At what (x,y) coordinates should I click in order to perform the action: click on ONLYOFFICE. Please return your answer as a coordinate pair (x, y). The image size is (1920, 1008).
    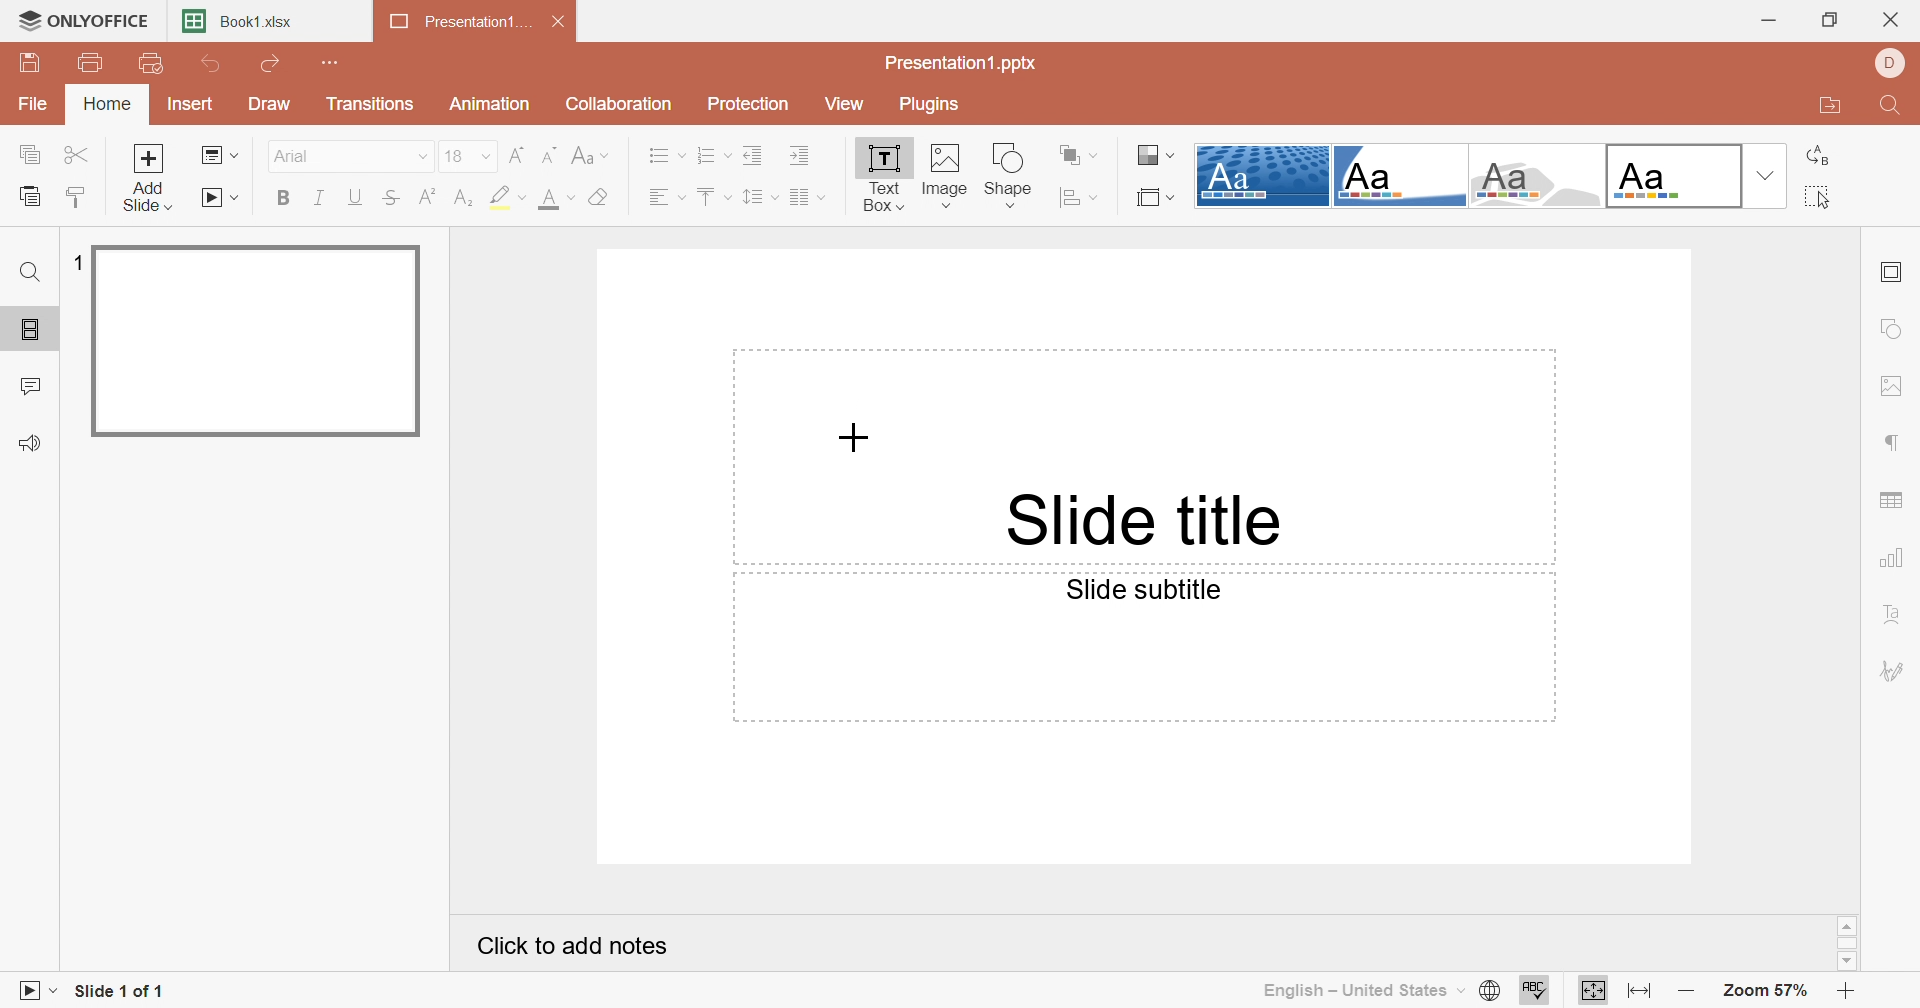
    Looking at the image, I should click on (81, 20).